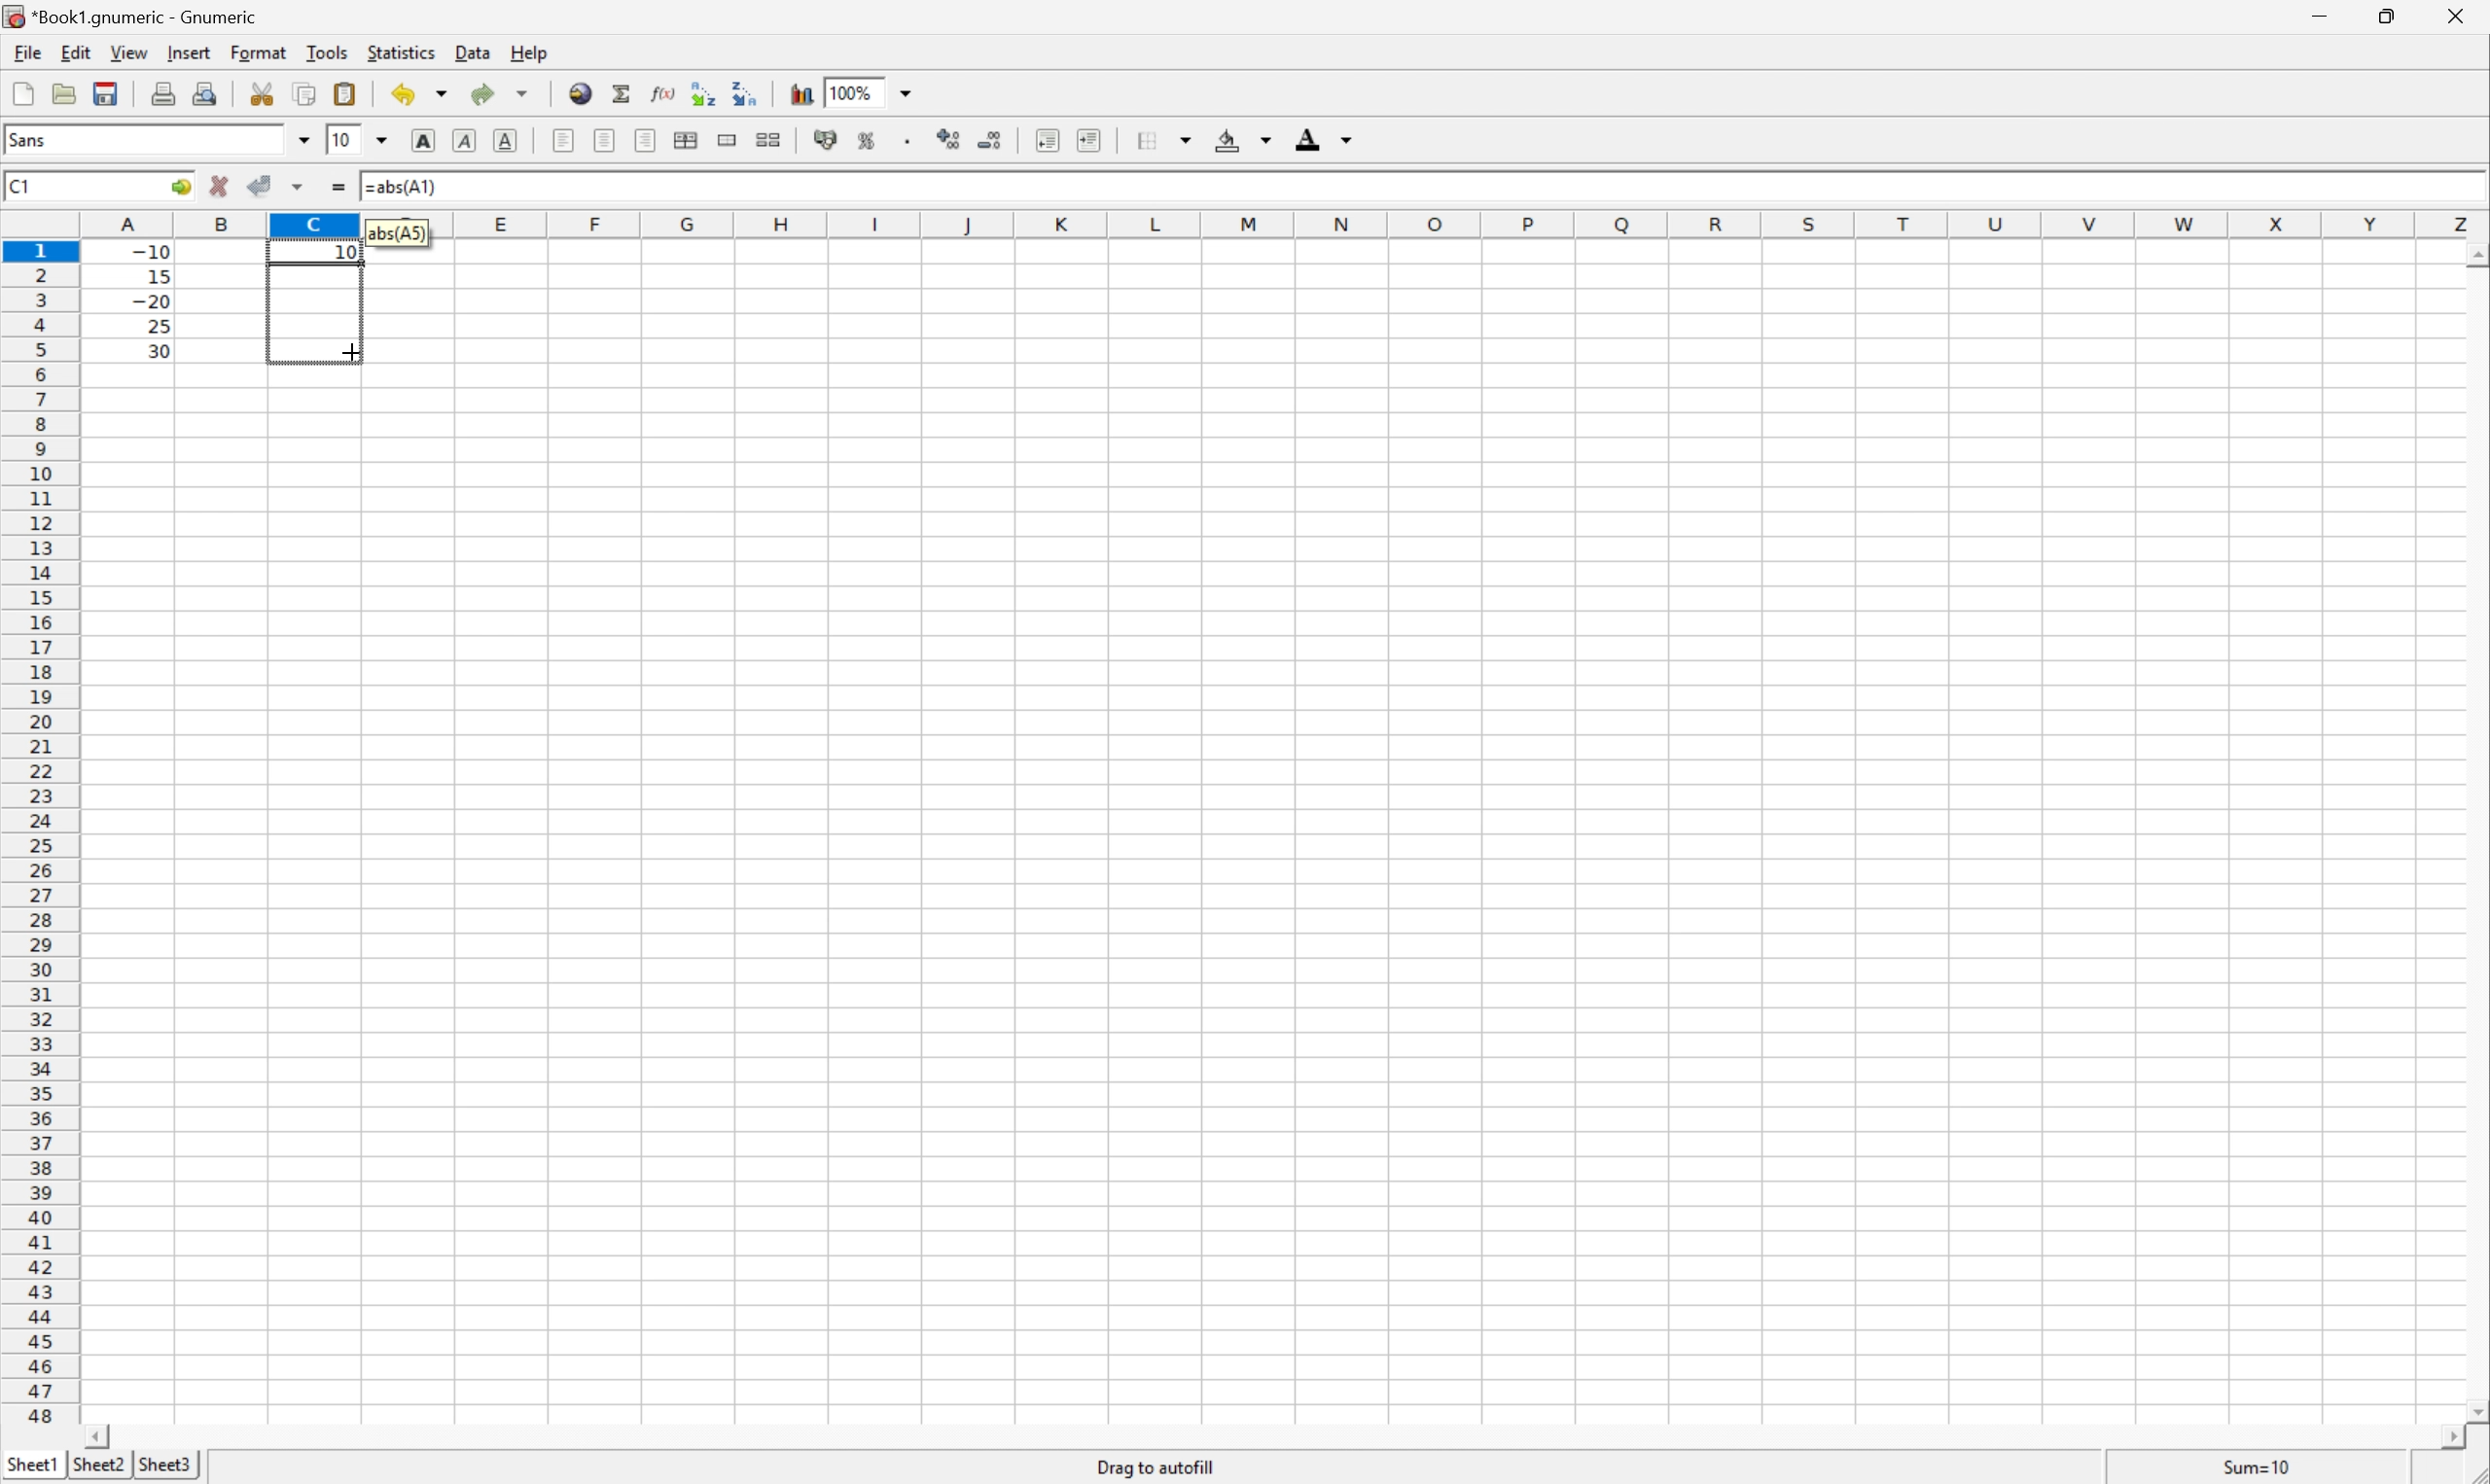 The image size is (2490, 1484). Describe the element at coordinates (529, 54) in the screenshot. I see `Help` at that location.